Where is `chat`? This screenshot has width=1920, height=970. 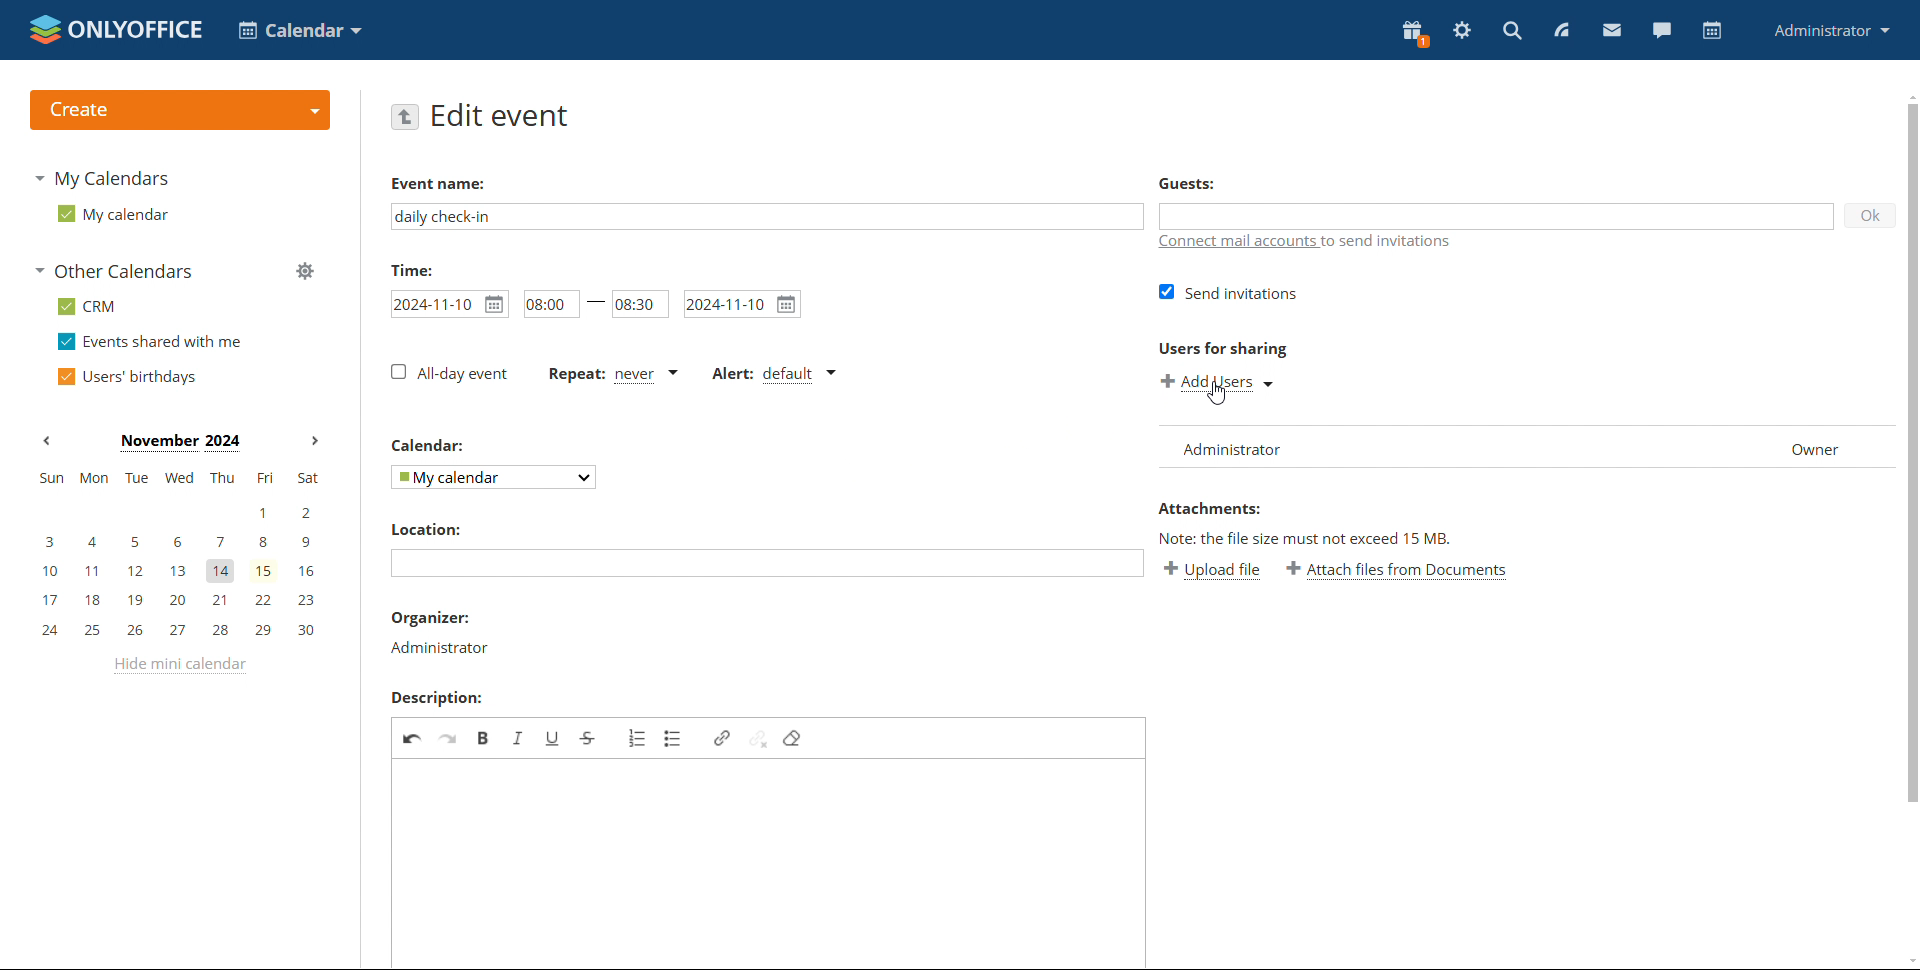 chat is located at coordinates (1661, 30).